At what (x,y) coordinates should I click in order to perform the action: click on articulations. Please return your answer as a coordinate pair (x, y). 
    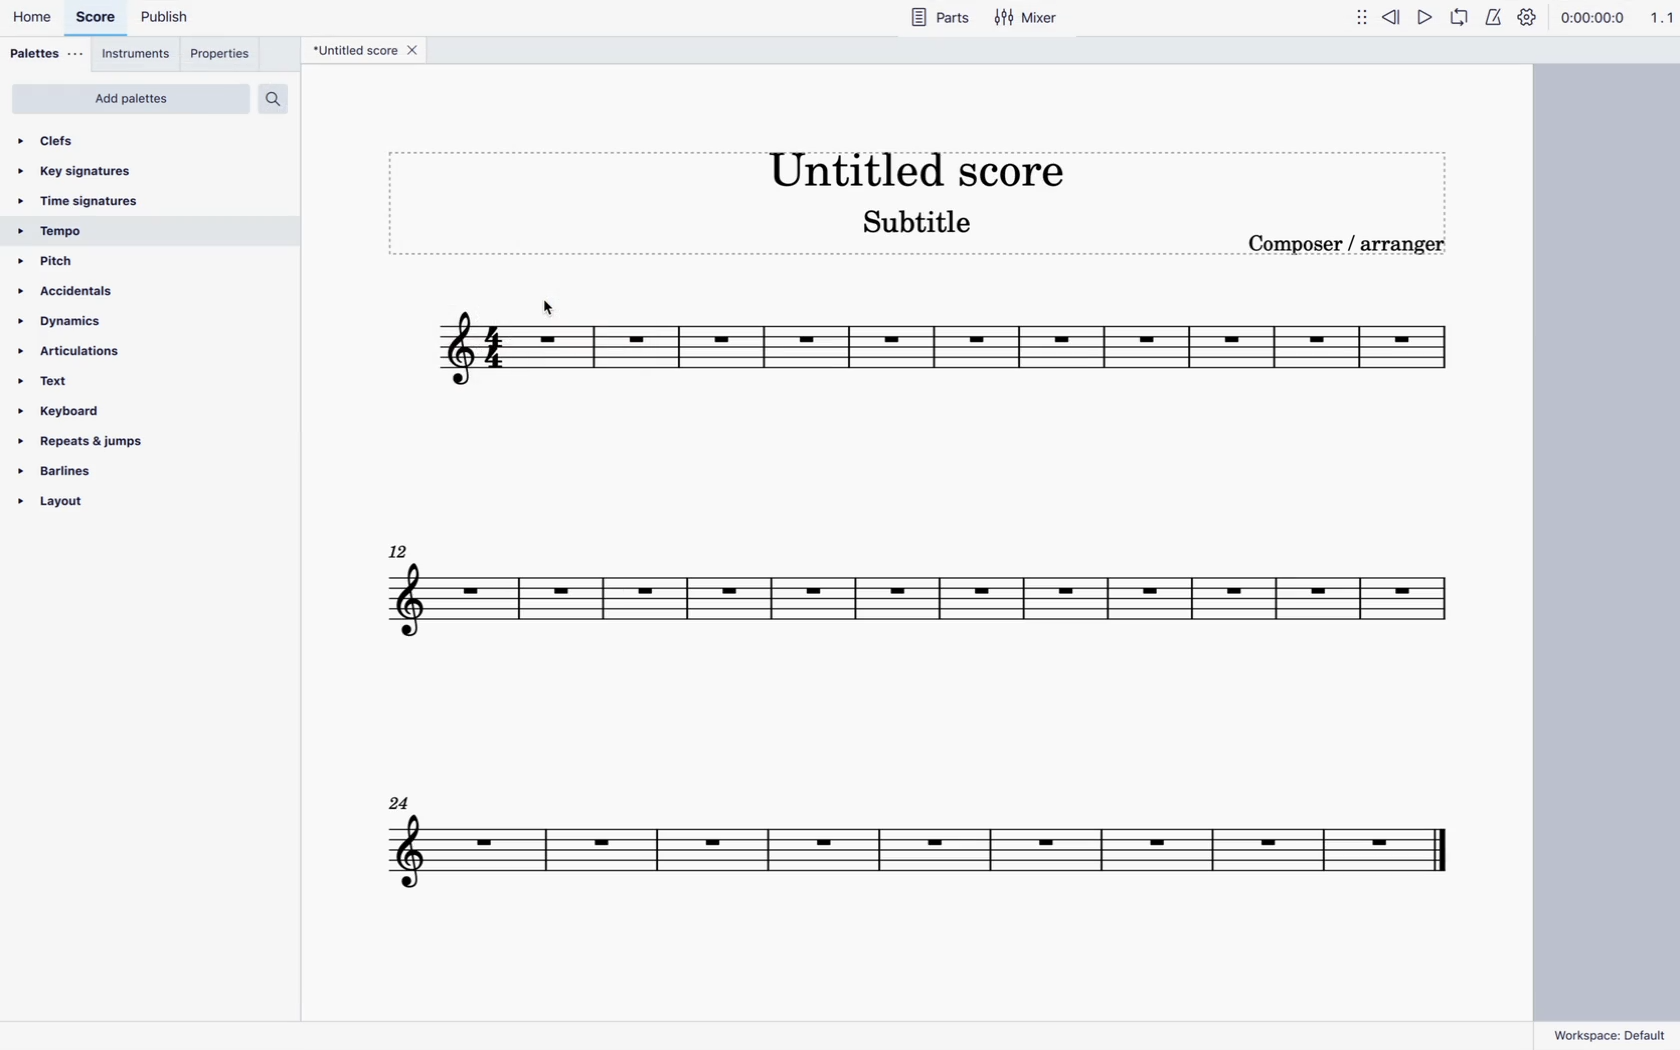
    Looking at the image, I should click on (80, 352).